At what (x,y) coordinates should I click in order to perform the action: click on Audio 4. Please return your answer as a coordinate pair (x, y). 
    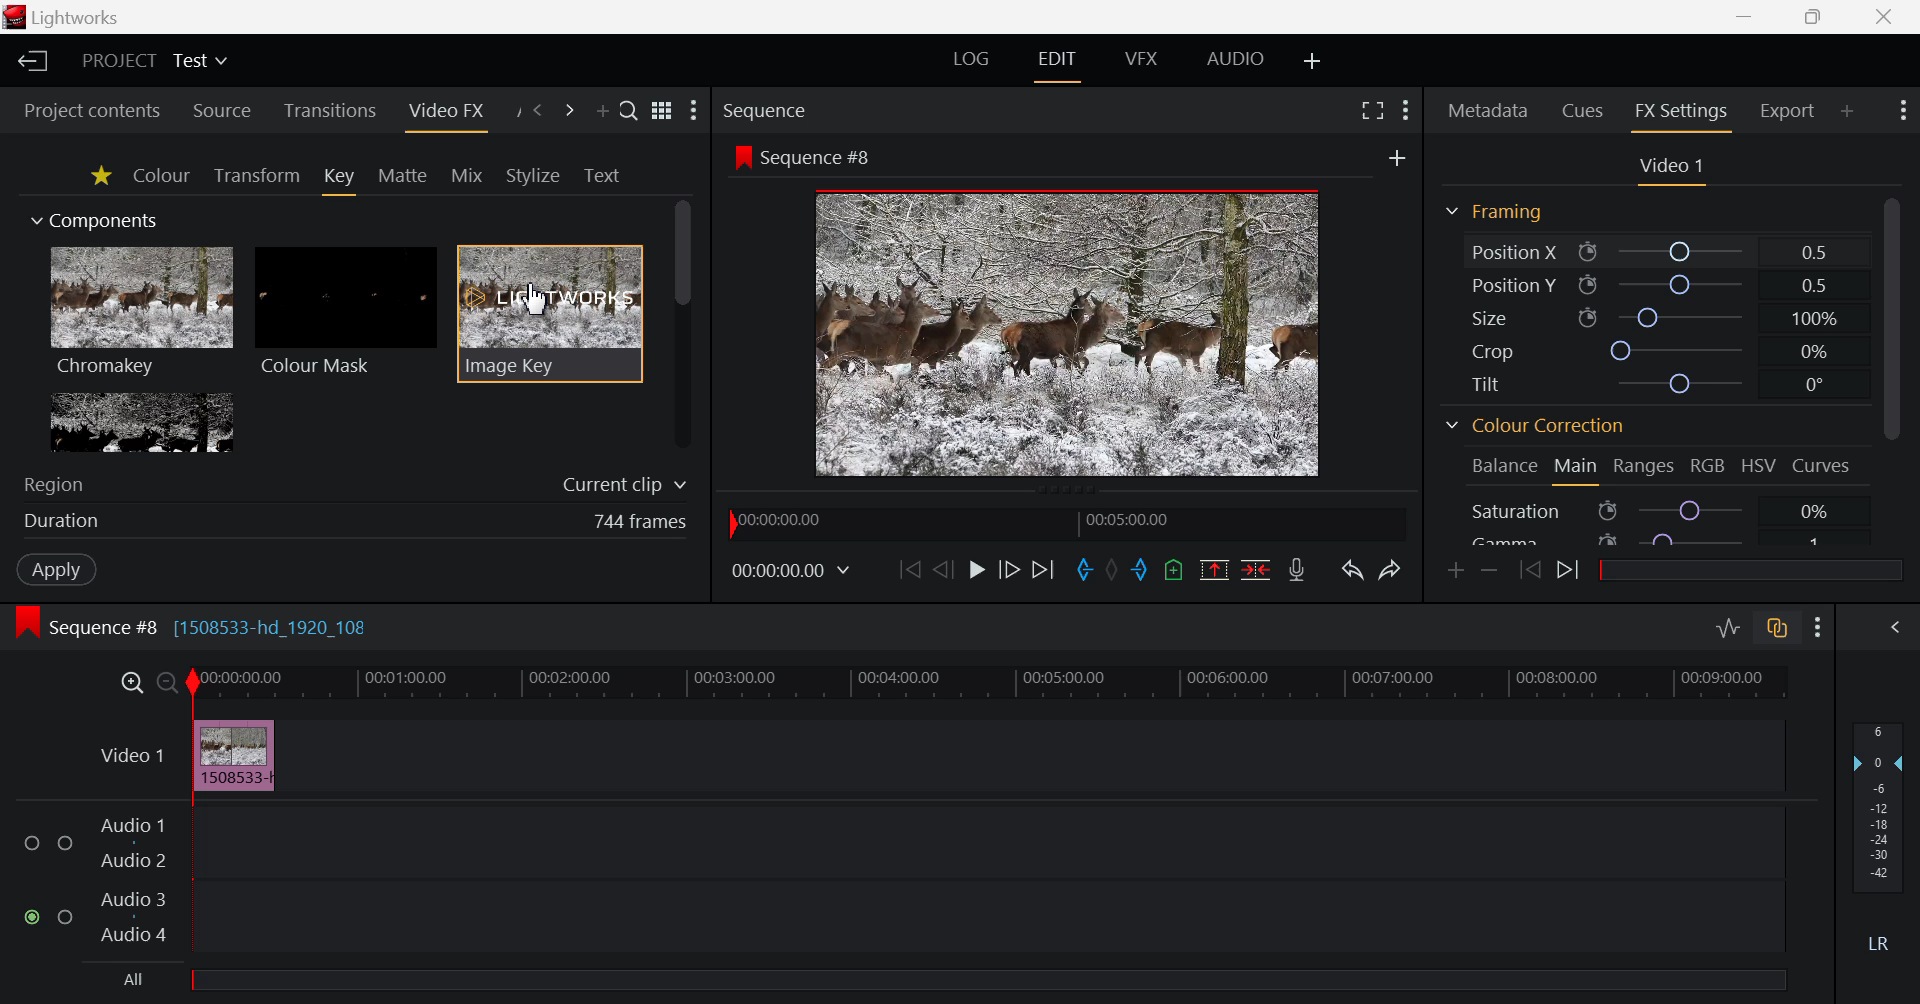
    Looking at the image, I should click on (132, 934).